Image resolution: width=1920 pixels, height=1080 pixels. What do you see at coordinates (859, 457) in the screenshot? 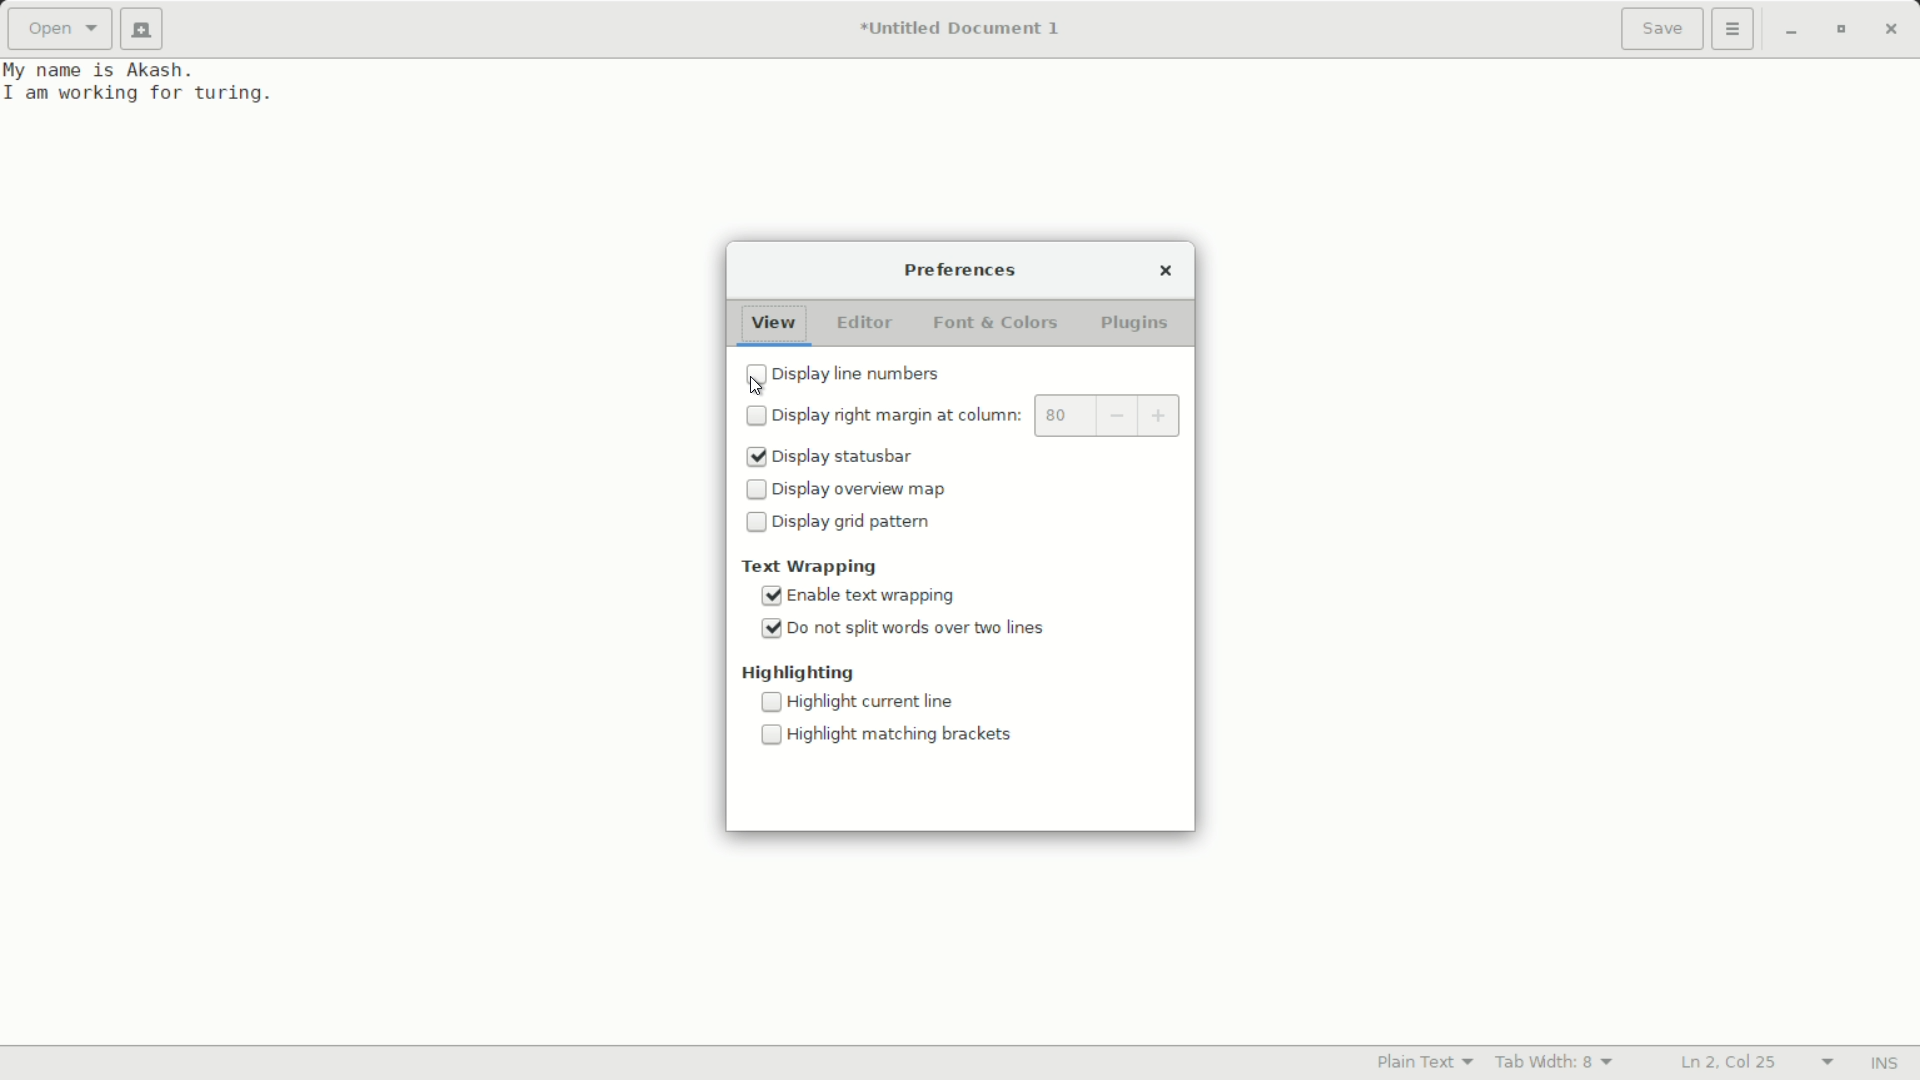
I see `display status bar` at bounding box center [859, 457].